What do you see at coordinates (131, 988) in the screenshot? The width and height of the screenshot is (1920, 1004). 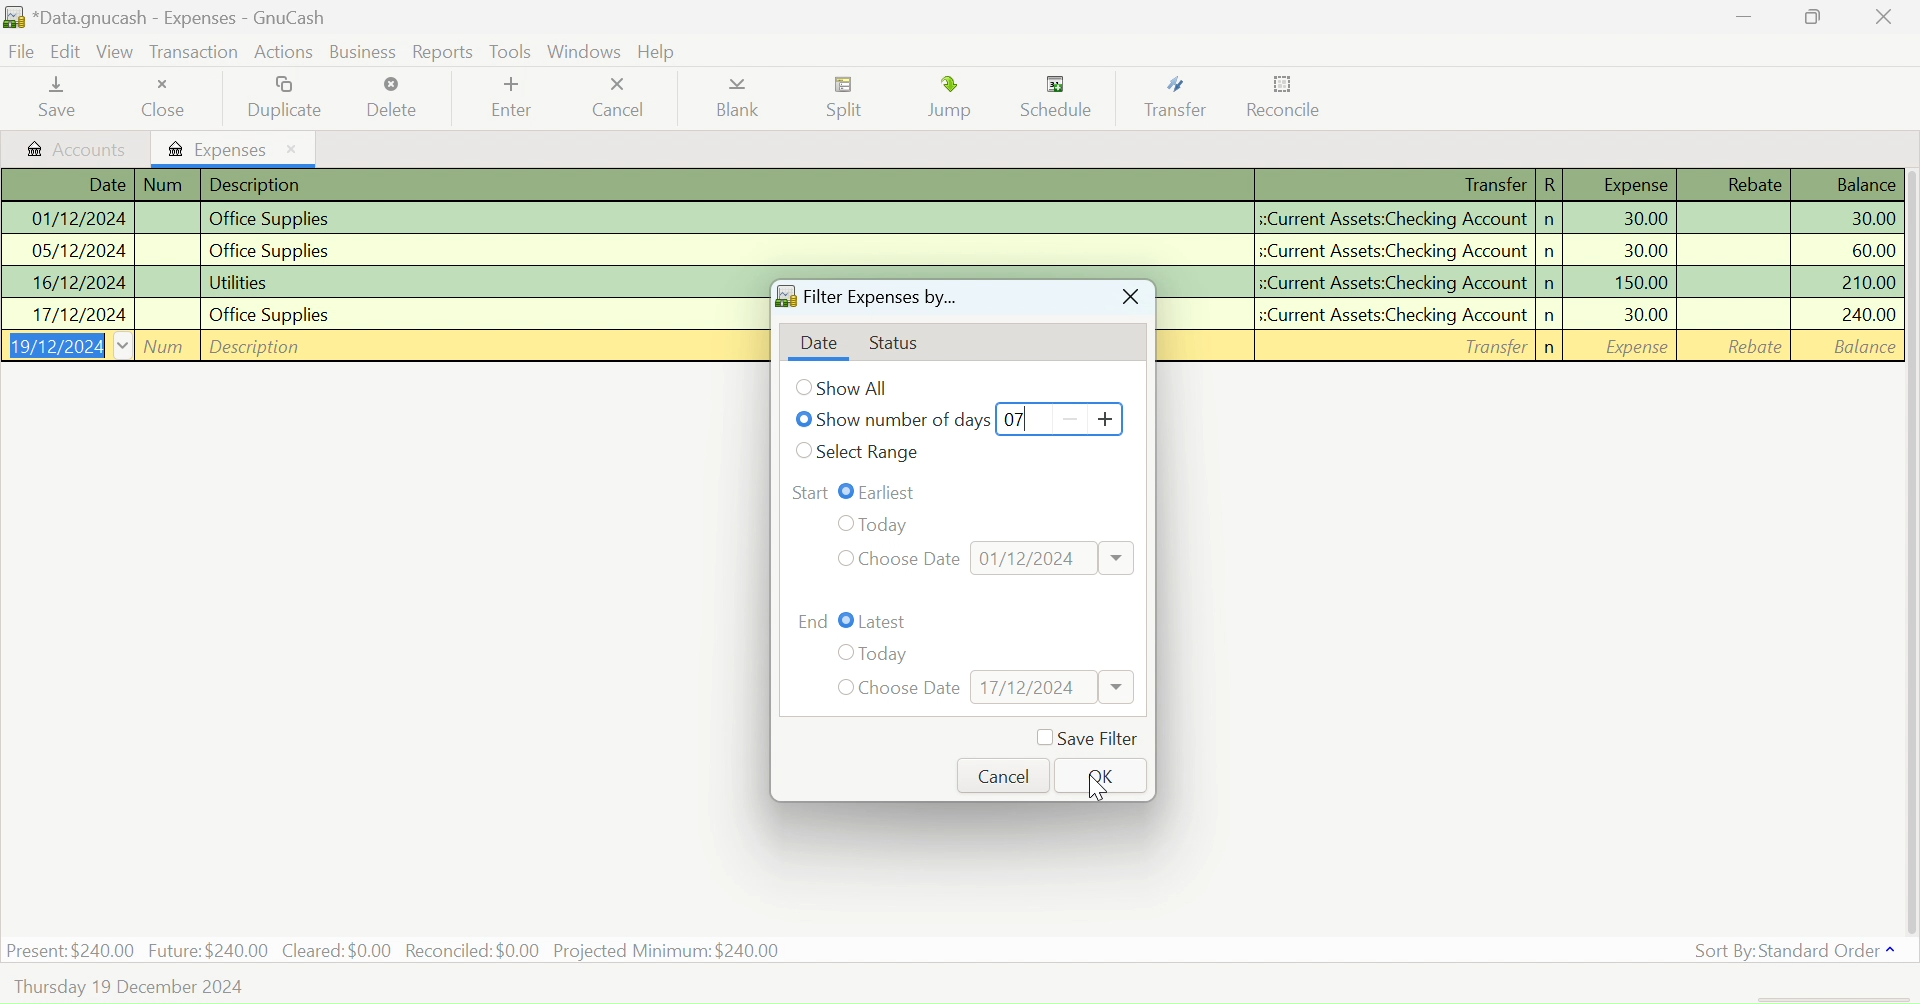 I see `Thursday, 19 December 2024` at bounding box center [131, 988].